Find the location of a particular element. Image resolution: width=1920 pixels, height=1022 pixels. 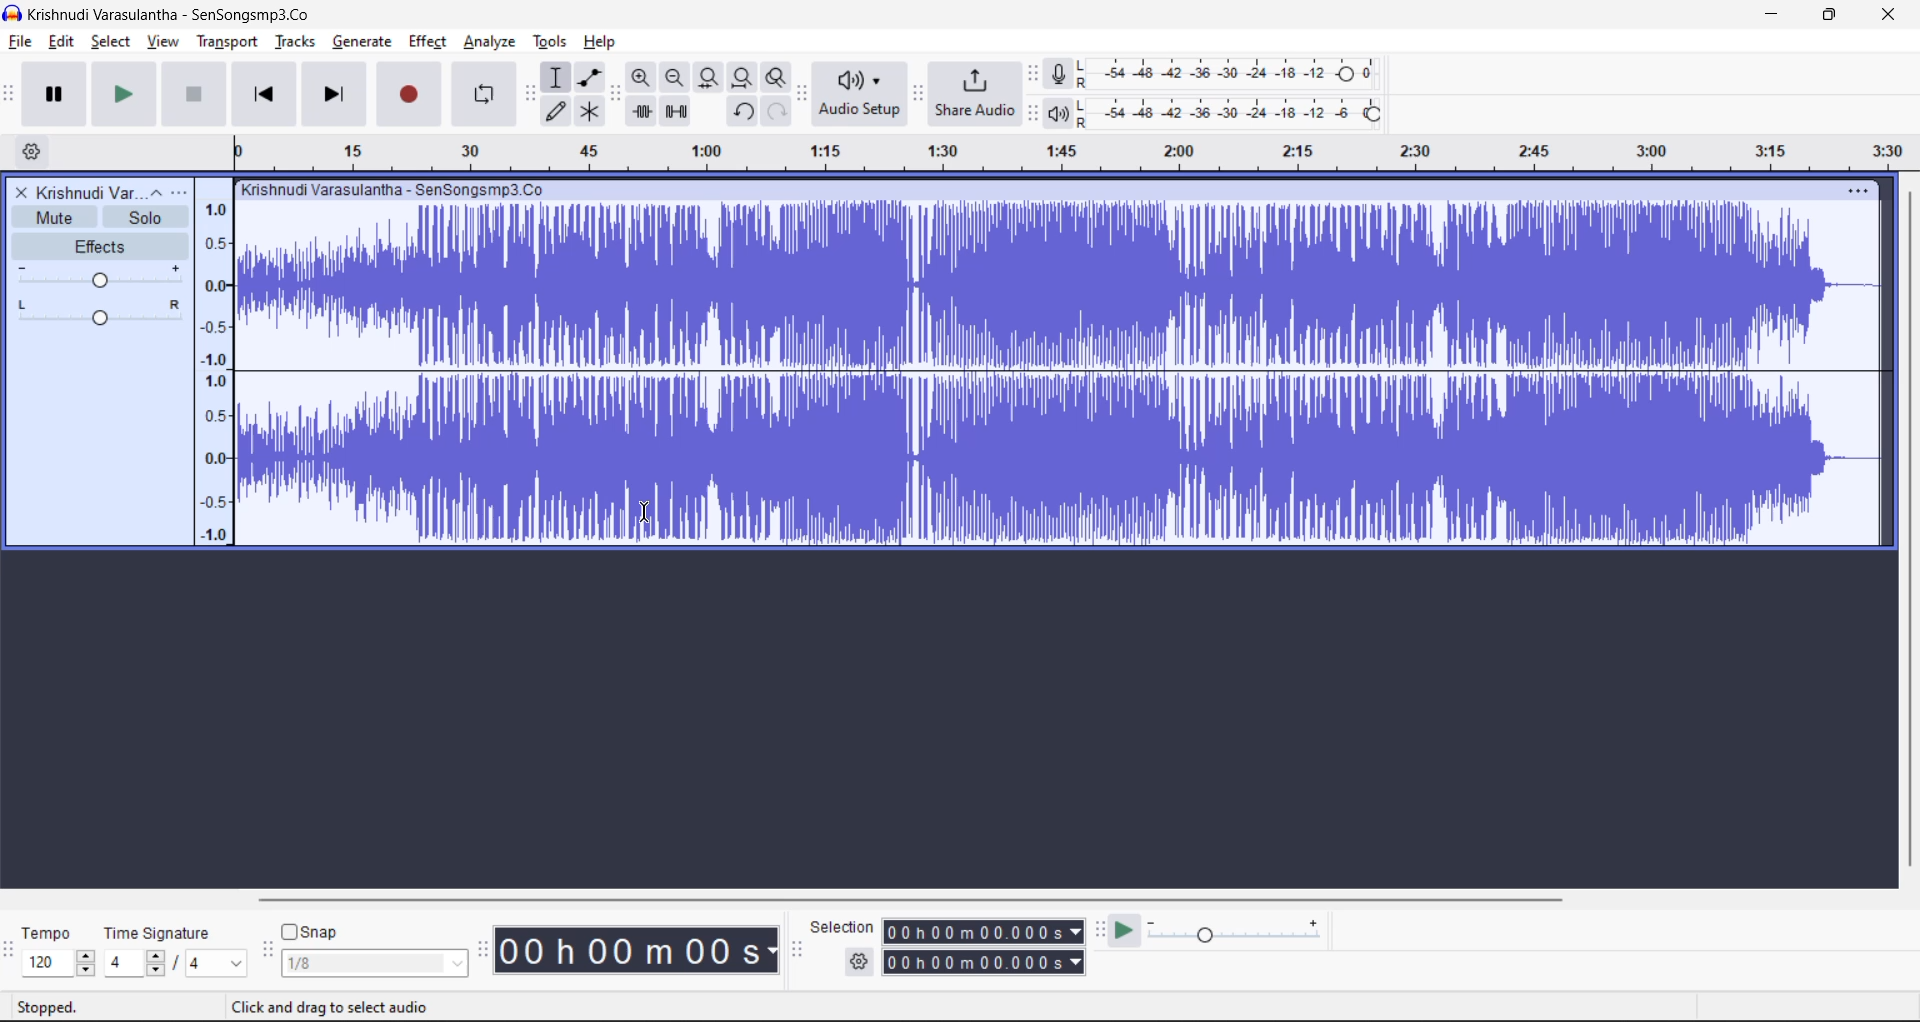

enable looping is located at coordinates (486, 94).